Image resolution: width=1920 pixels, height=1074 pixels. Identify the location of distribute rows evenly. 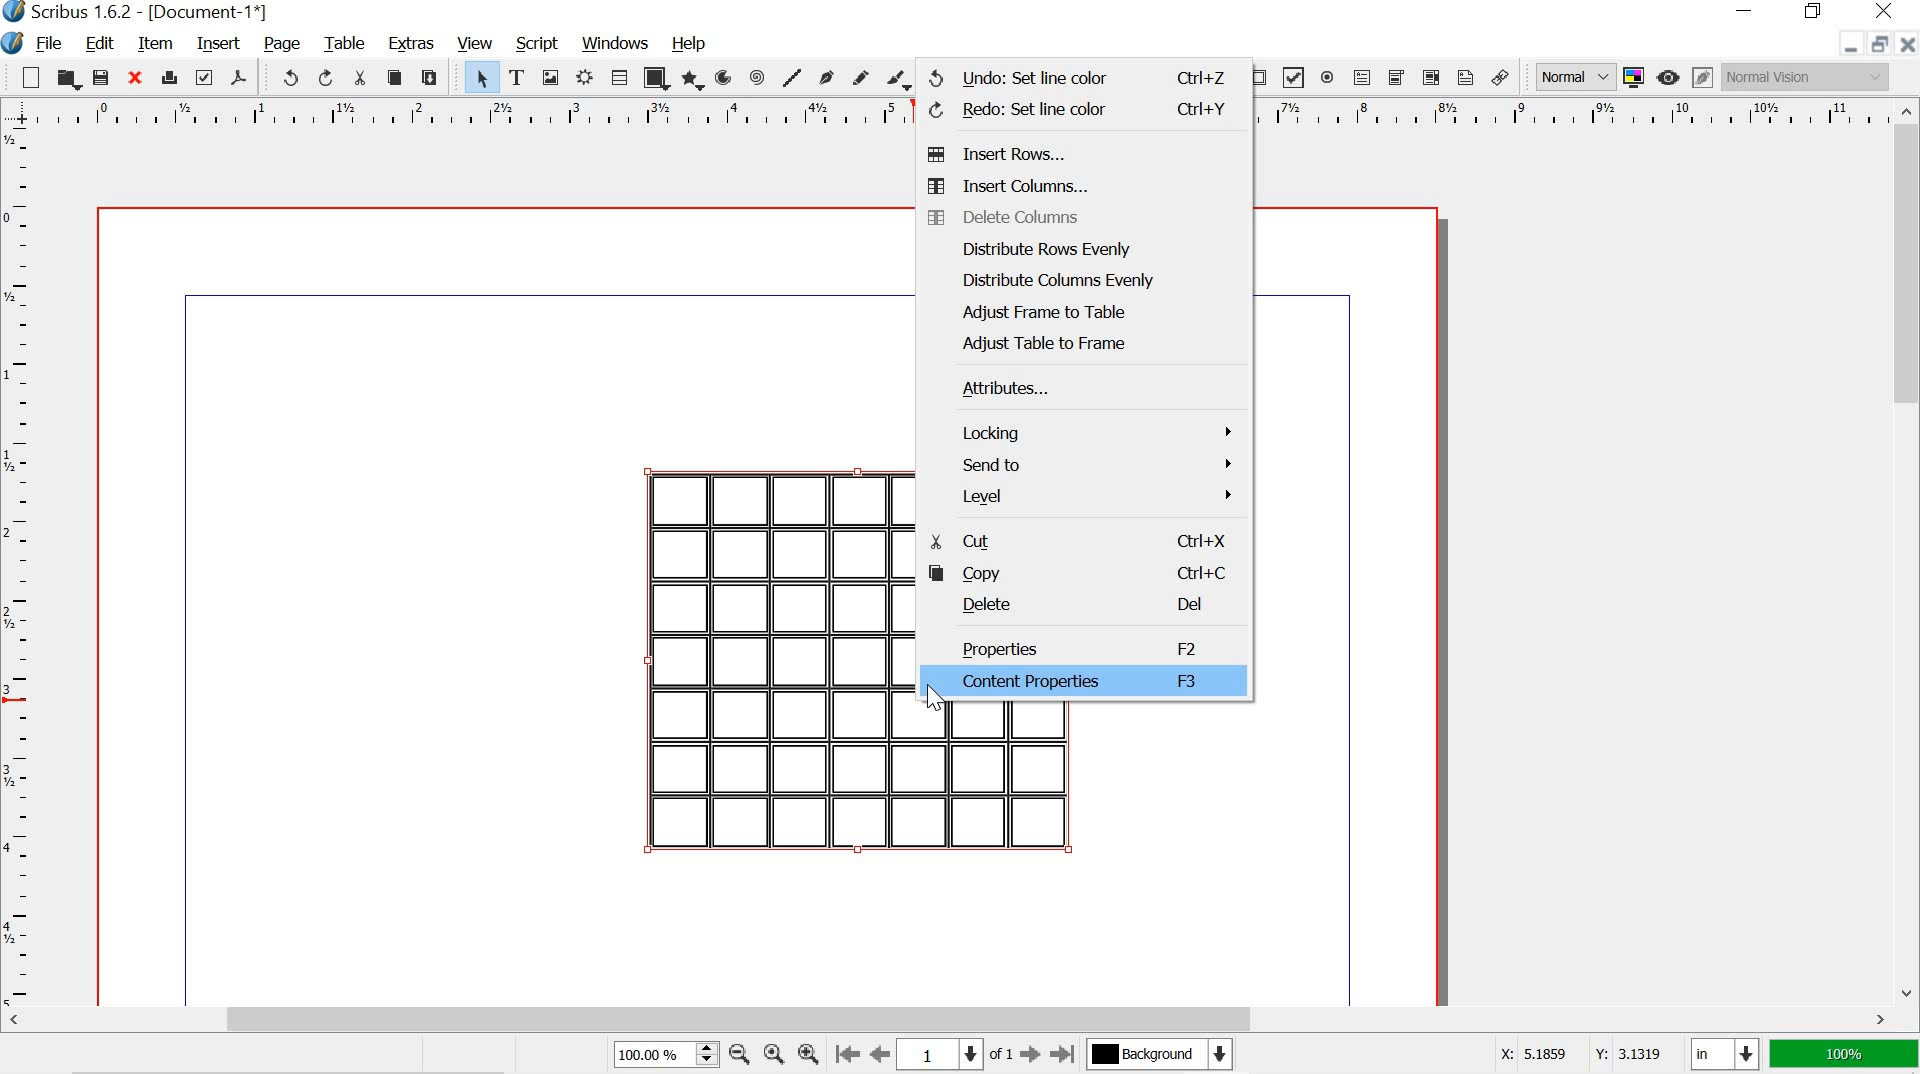
(1082, 246).